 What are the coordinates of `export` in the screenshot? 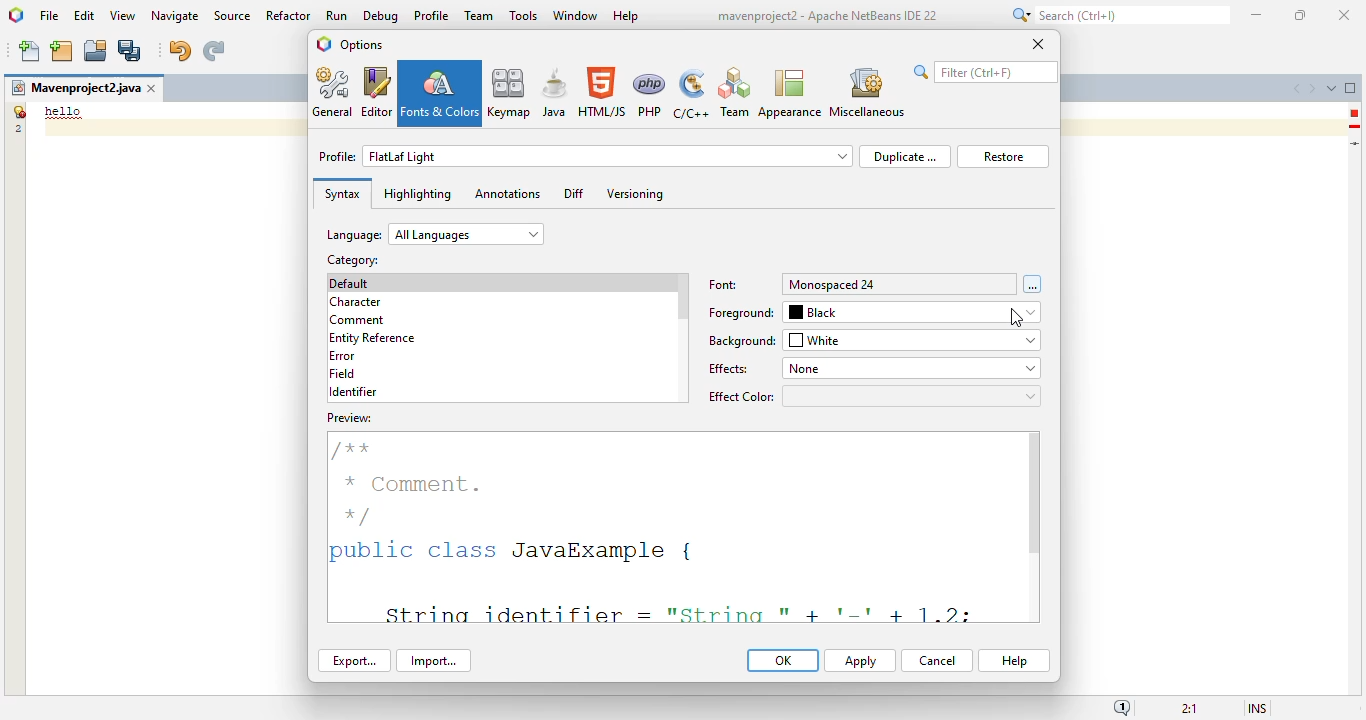 It's located at (355, 660).